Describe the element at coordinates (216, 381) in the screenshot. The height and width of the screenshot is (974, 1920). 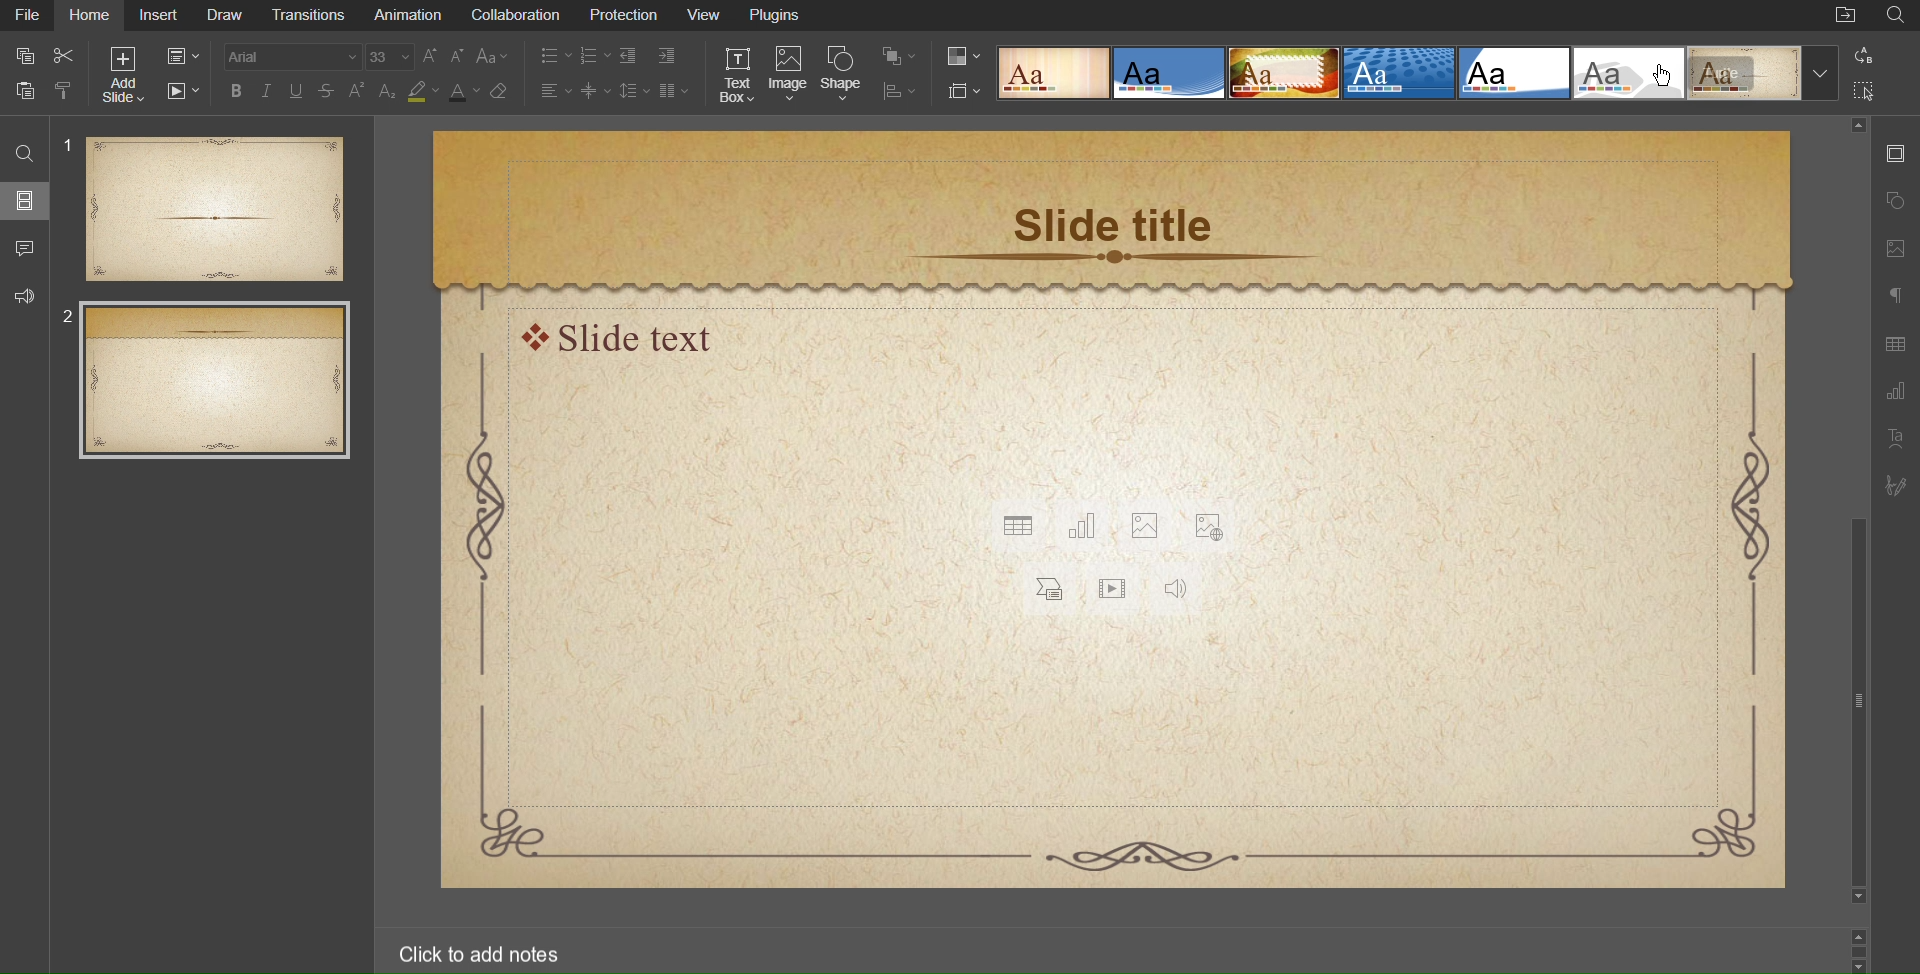
I see `Slide 2` at that location.